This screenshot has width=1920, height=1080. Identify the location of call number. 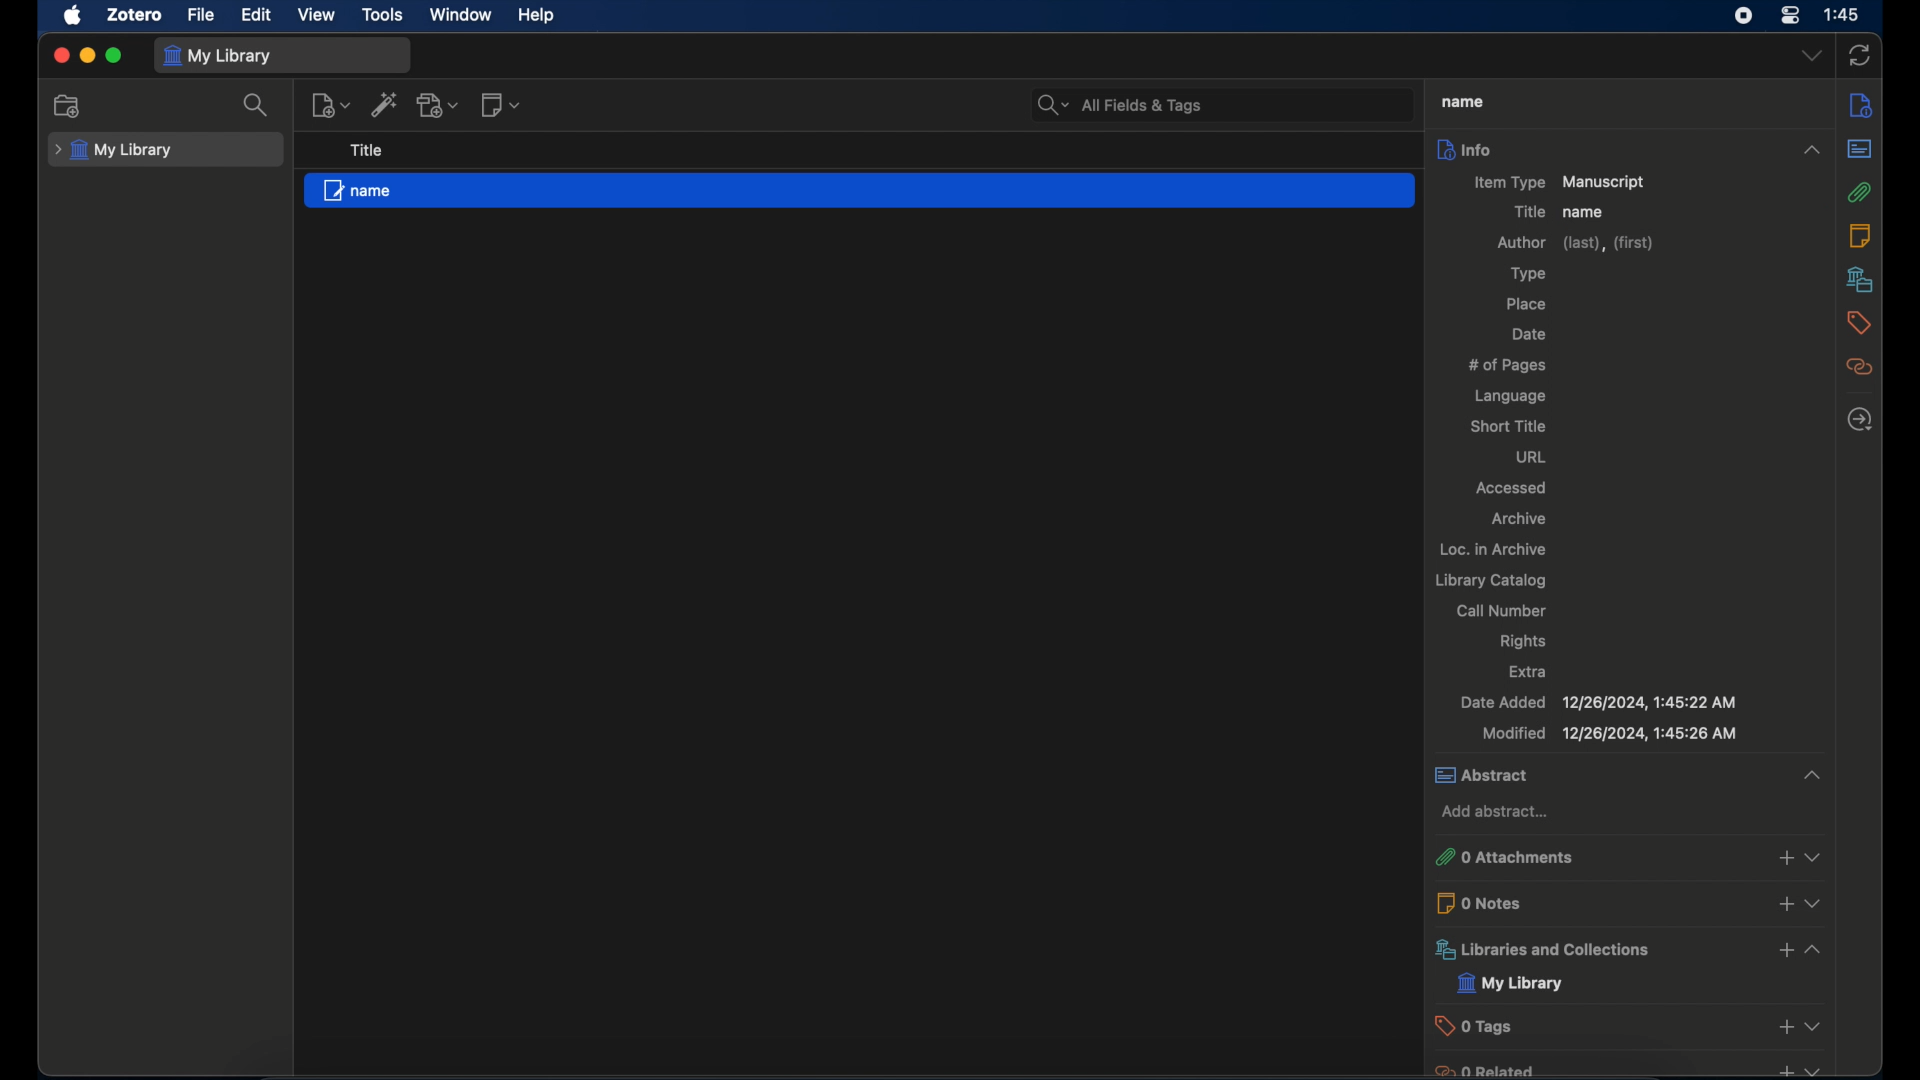
(1502, 610).